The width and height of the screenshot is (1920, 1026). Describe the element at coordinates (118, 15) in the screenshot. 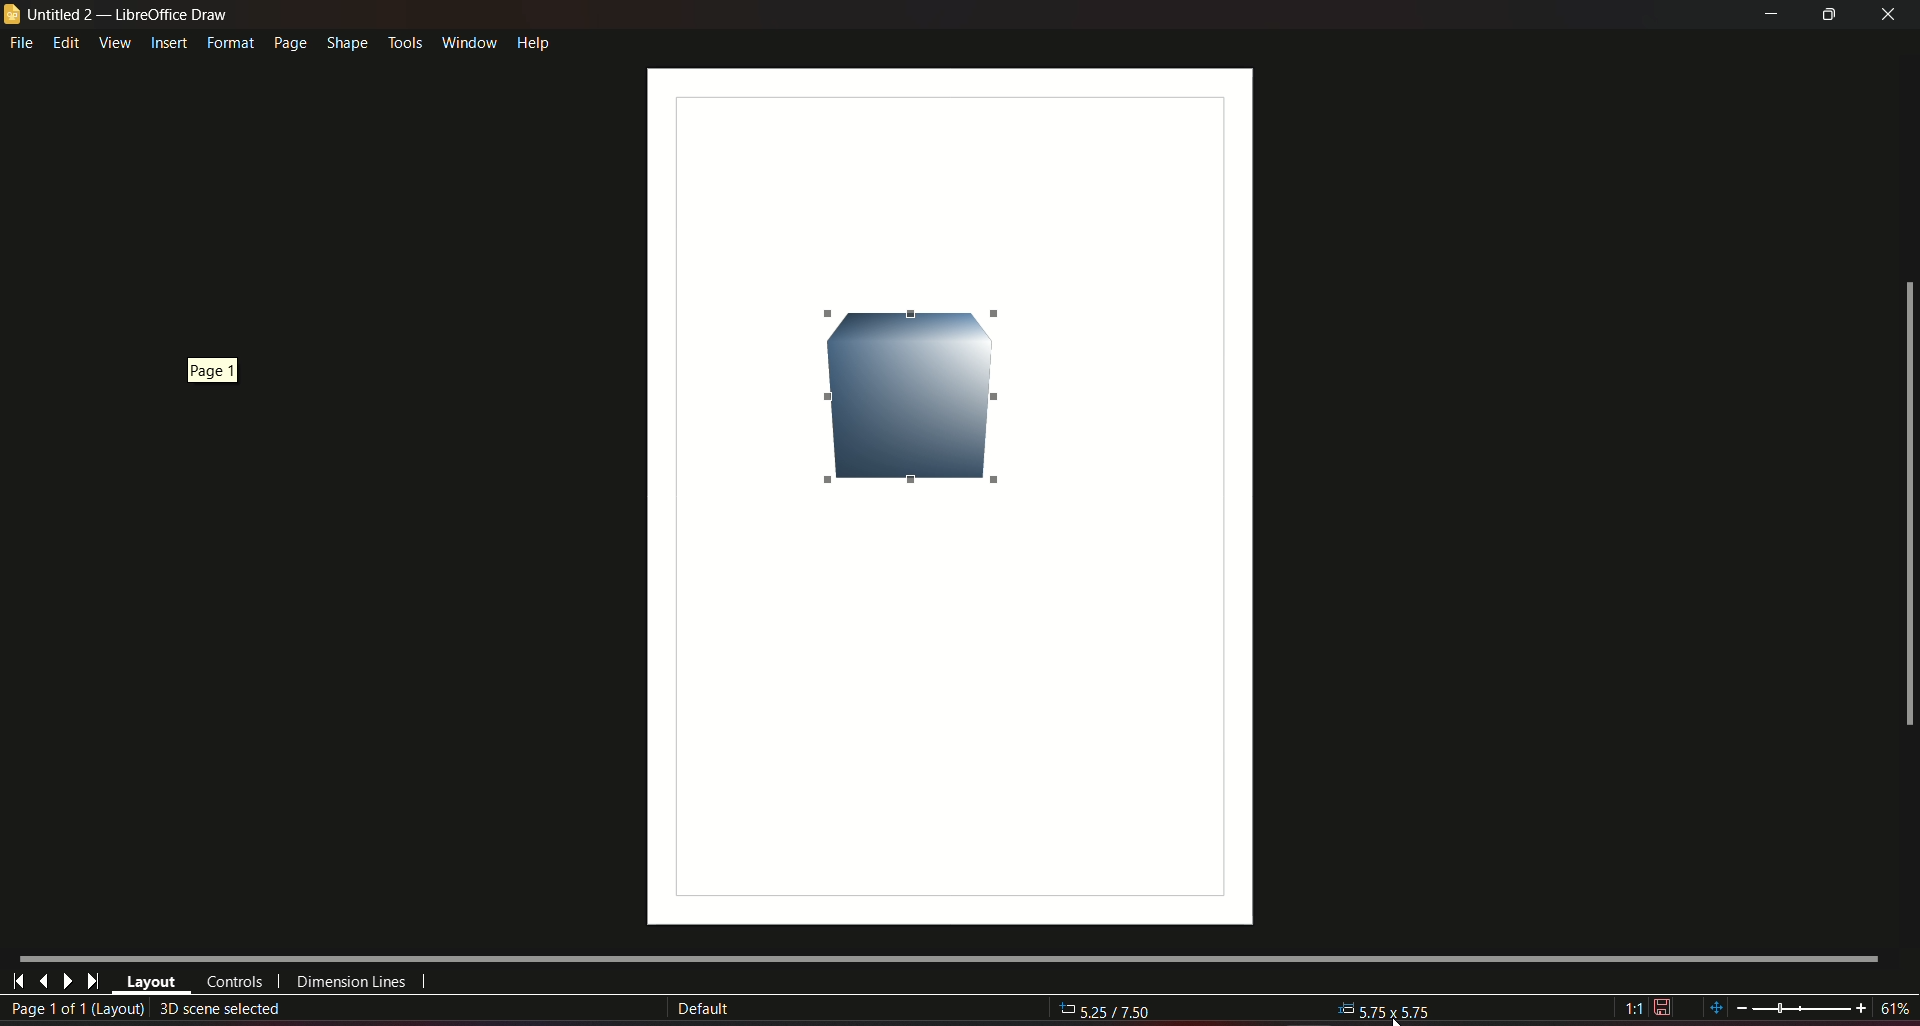

I see `untitled 2 - libreoffice draw` at that location.